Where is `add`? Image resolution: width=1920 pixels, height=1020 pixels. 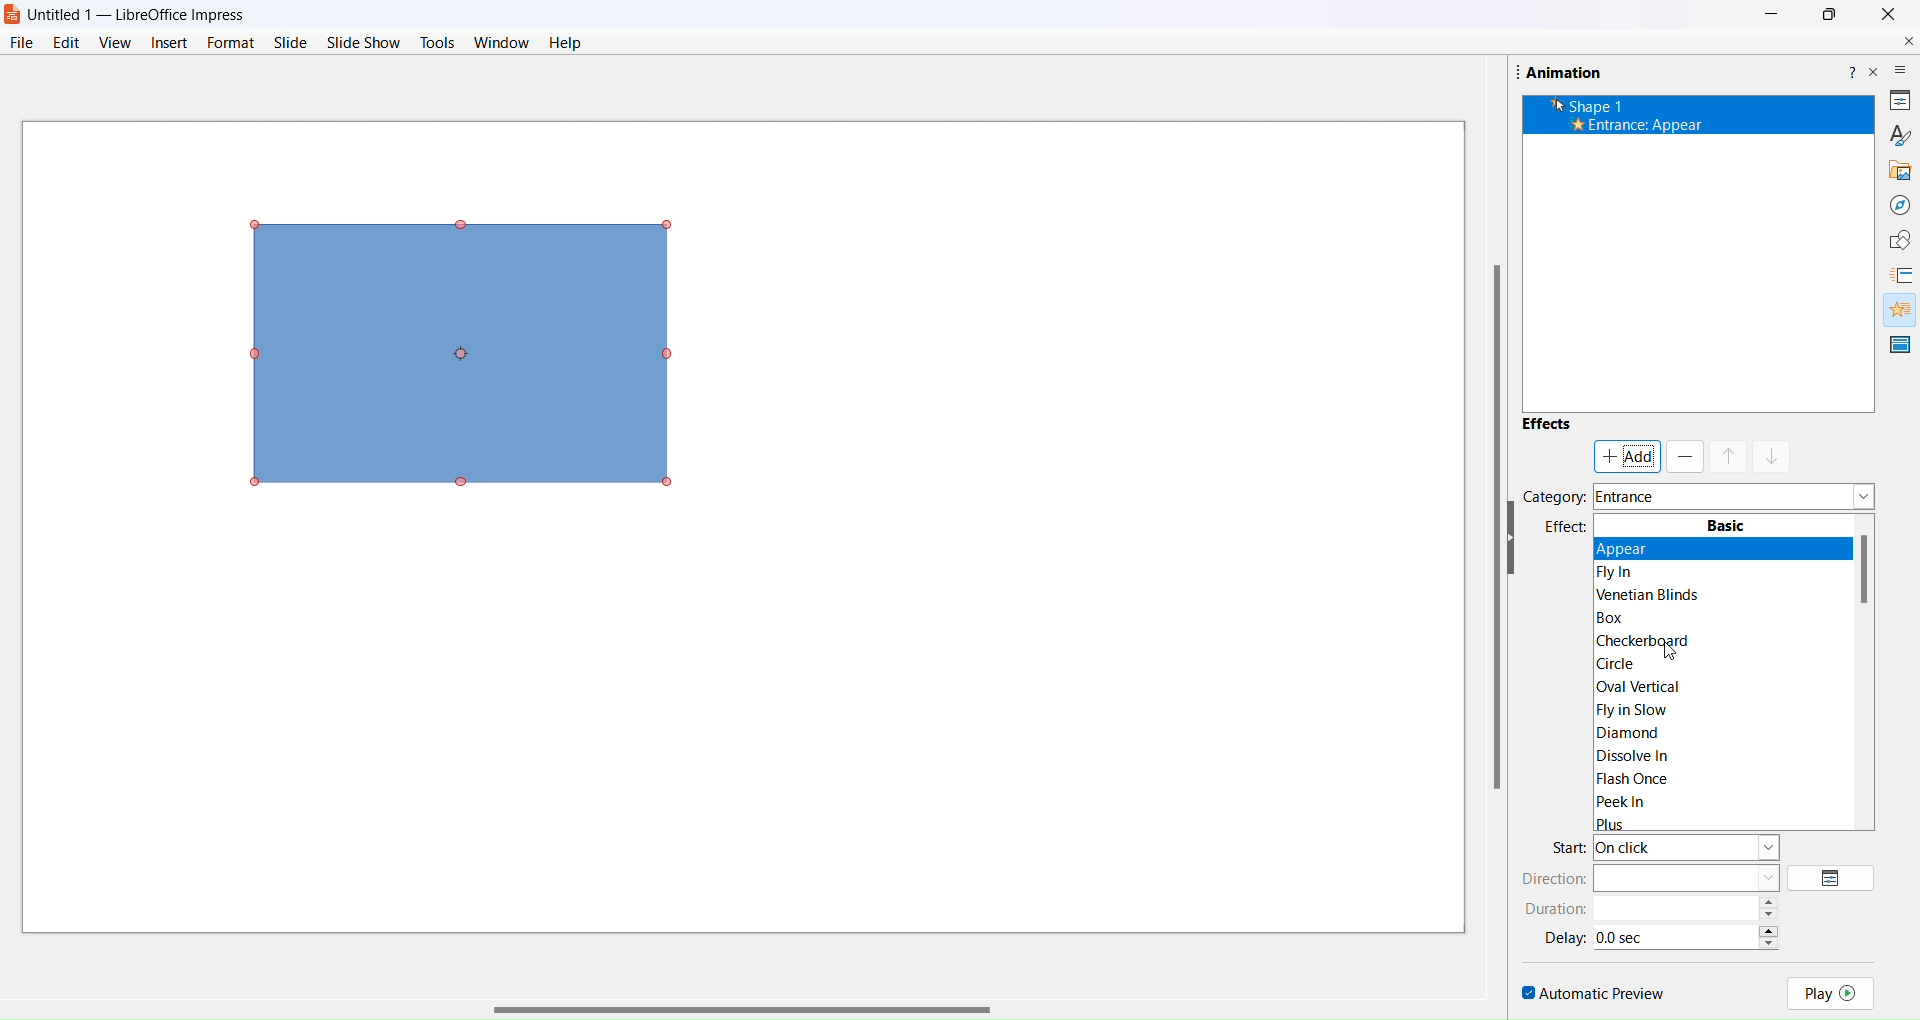
add is located at coordinates (1628, 457).